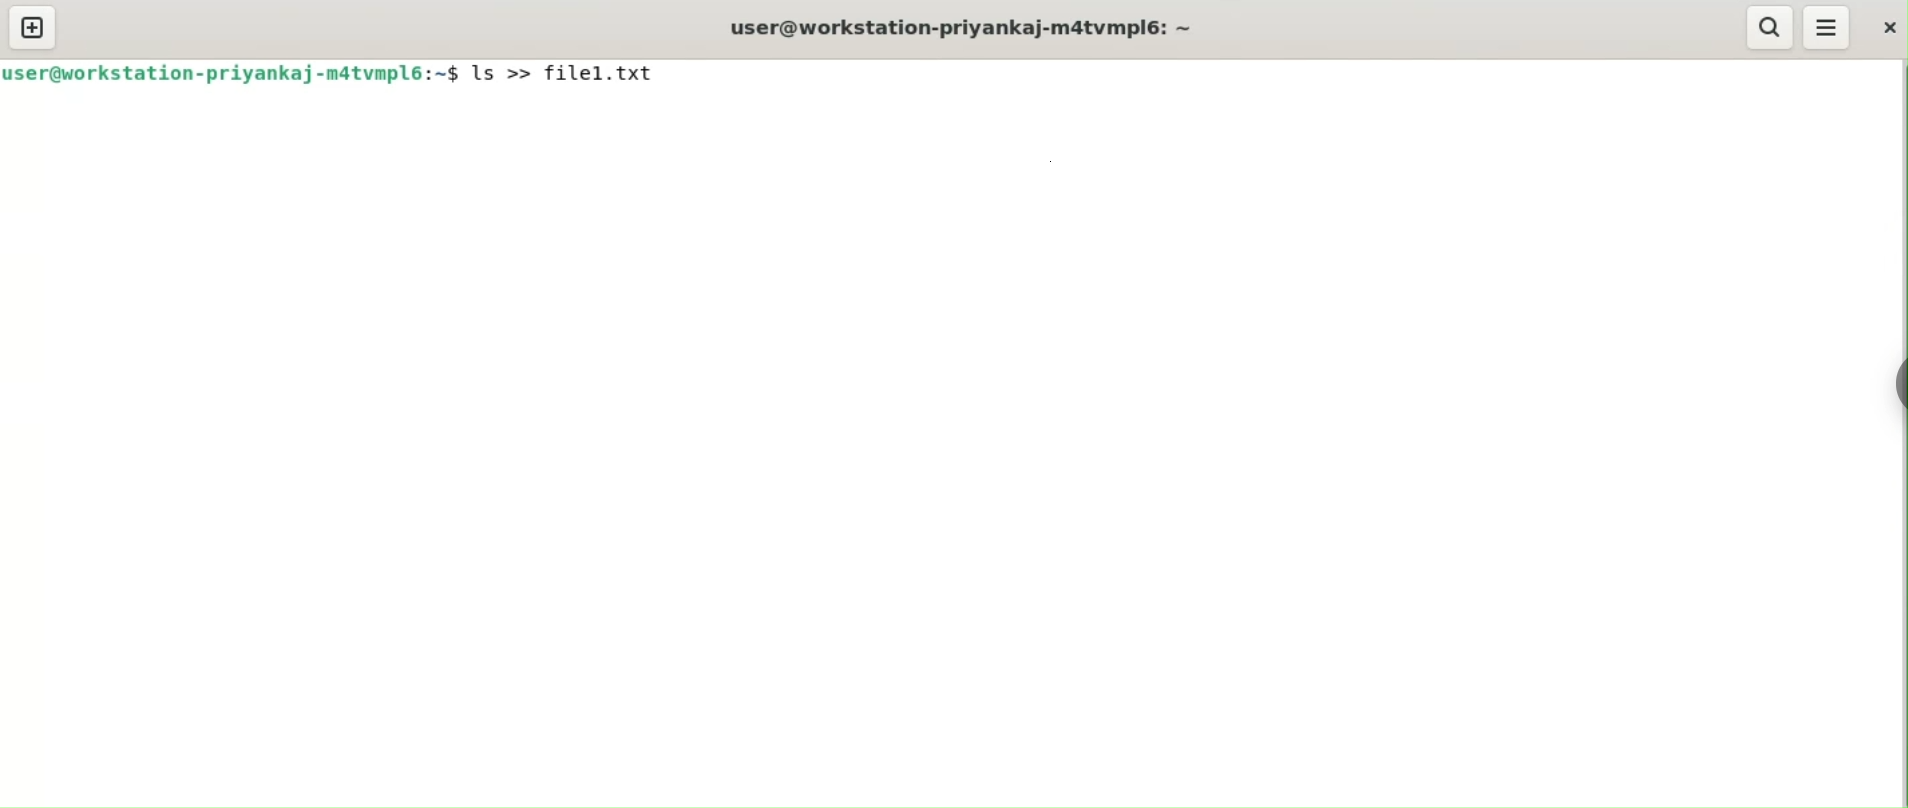  Describe the element at coordinates (1883, 28) in the screenshot. I see `close` at that location.